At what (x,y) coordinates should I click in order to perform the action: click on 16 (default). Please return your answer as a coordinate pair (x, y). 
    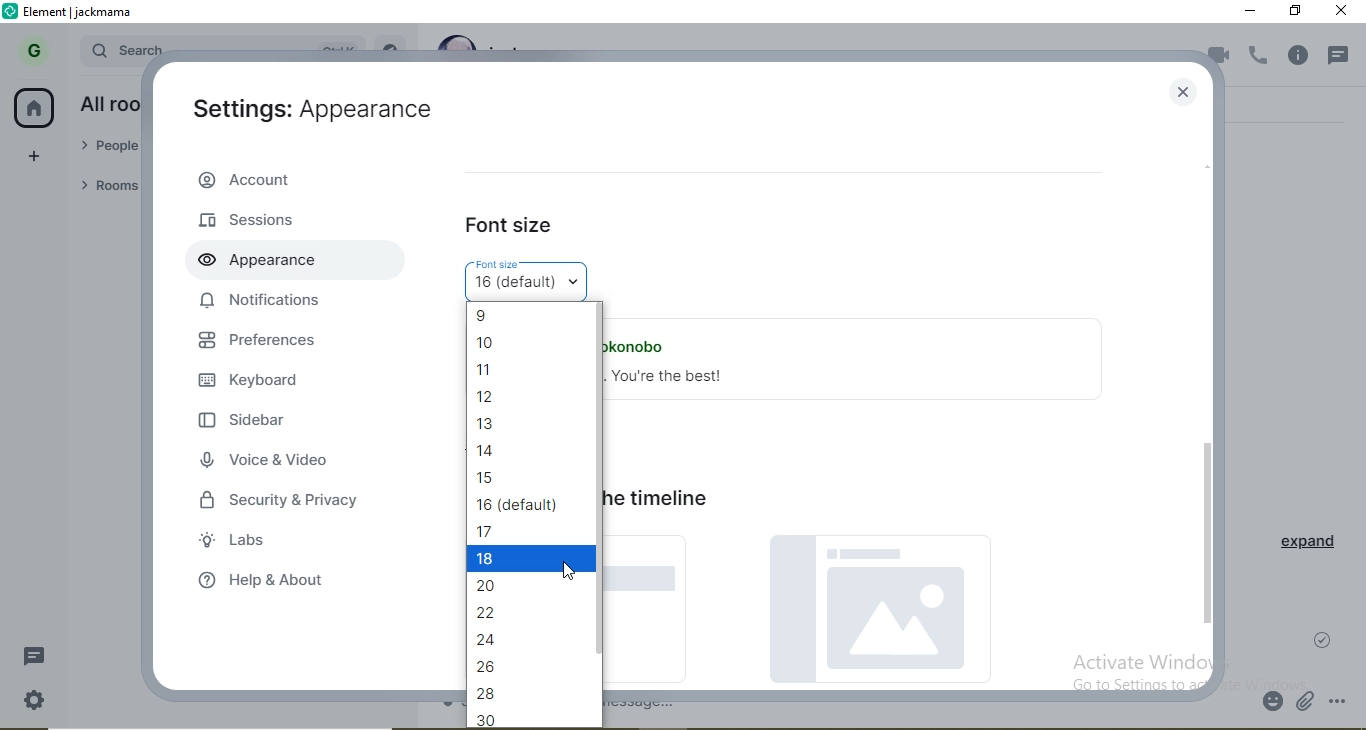
    Looking at the image, I should click on (522, 287).